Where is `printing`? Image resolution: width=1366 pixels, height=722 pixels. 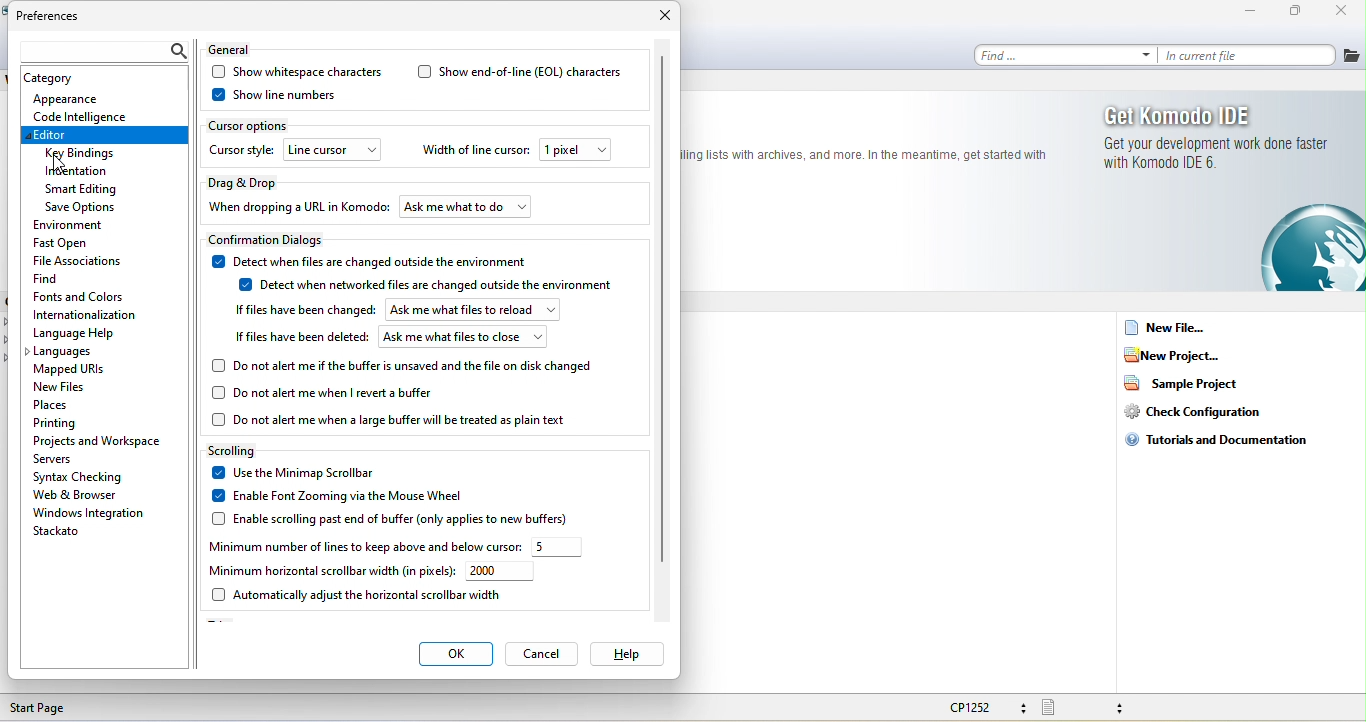
printing is located at coordinates (74, 421).